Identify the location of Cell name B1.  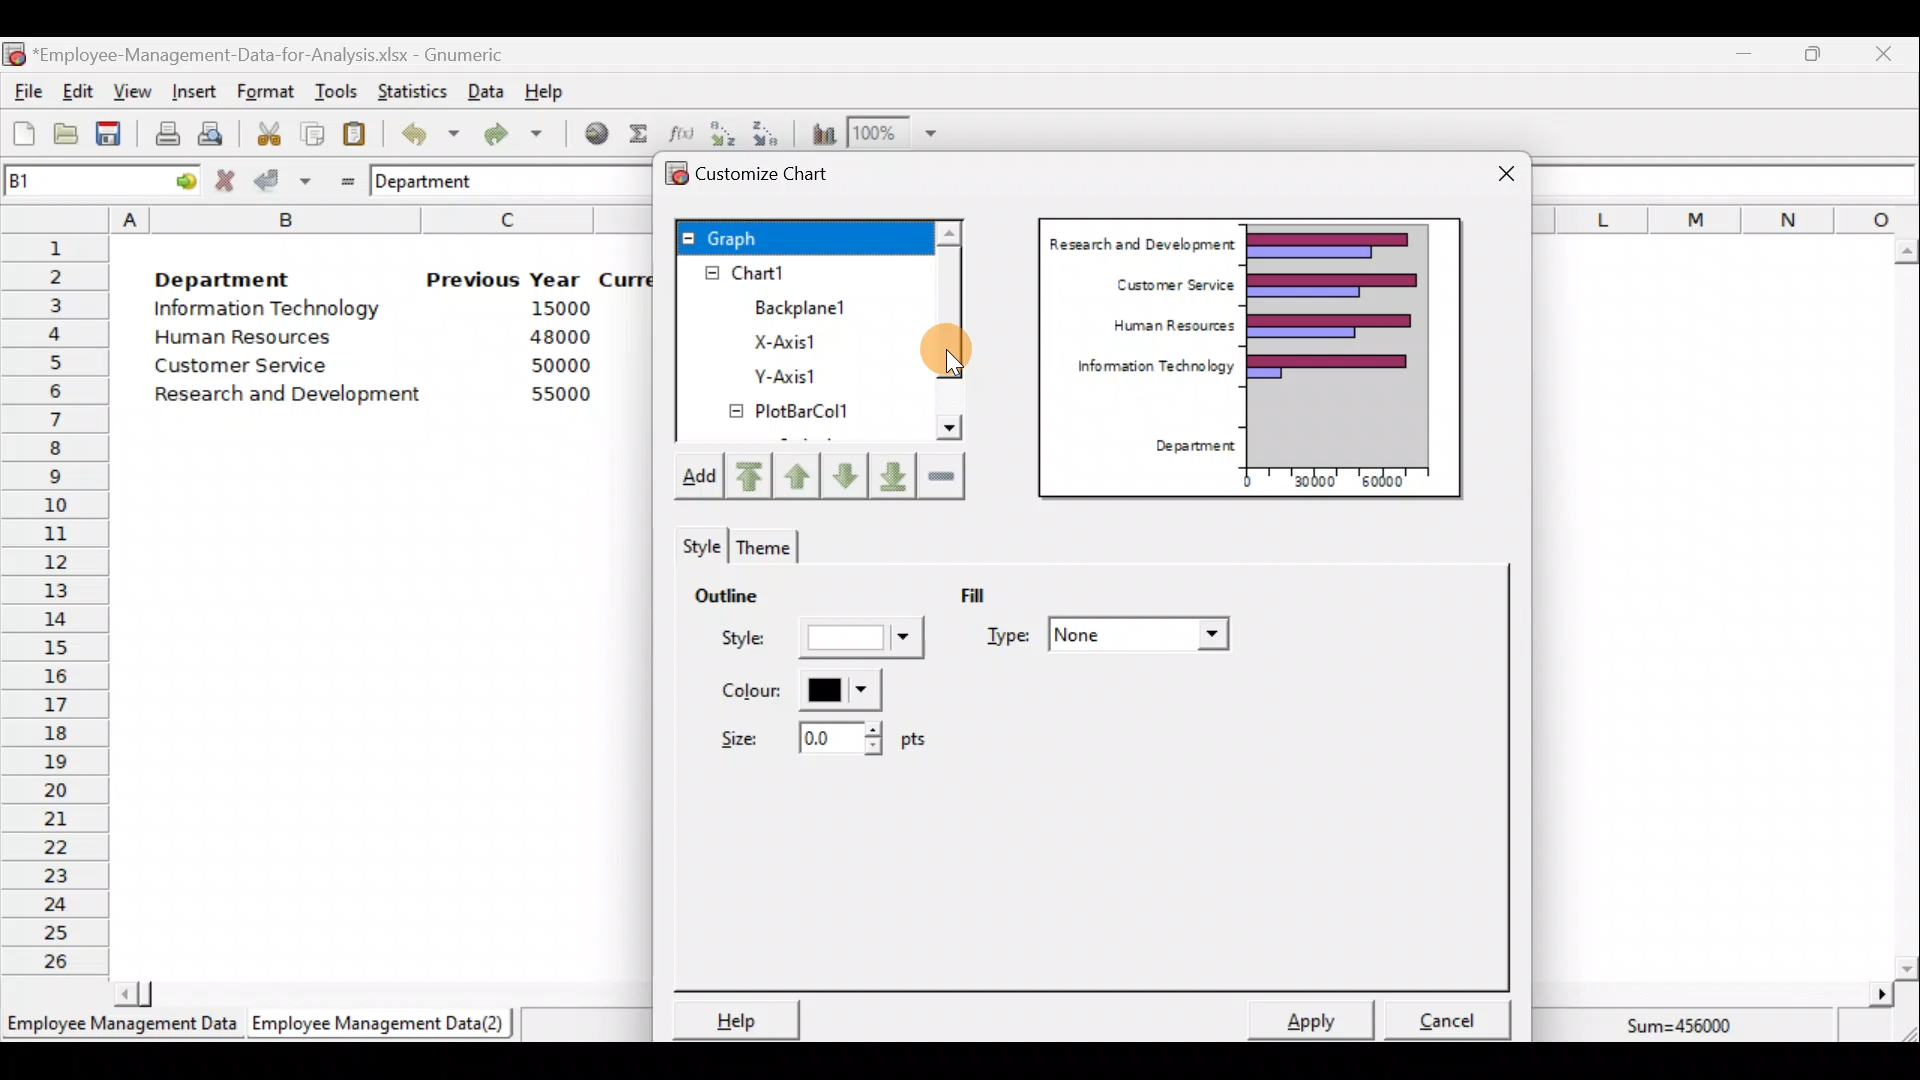
(66, 180).